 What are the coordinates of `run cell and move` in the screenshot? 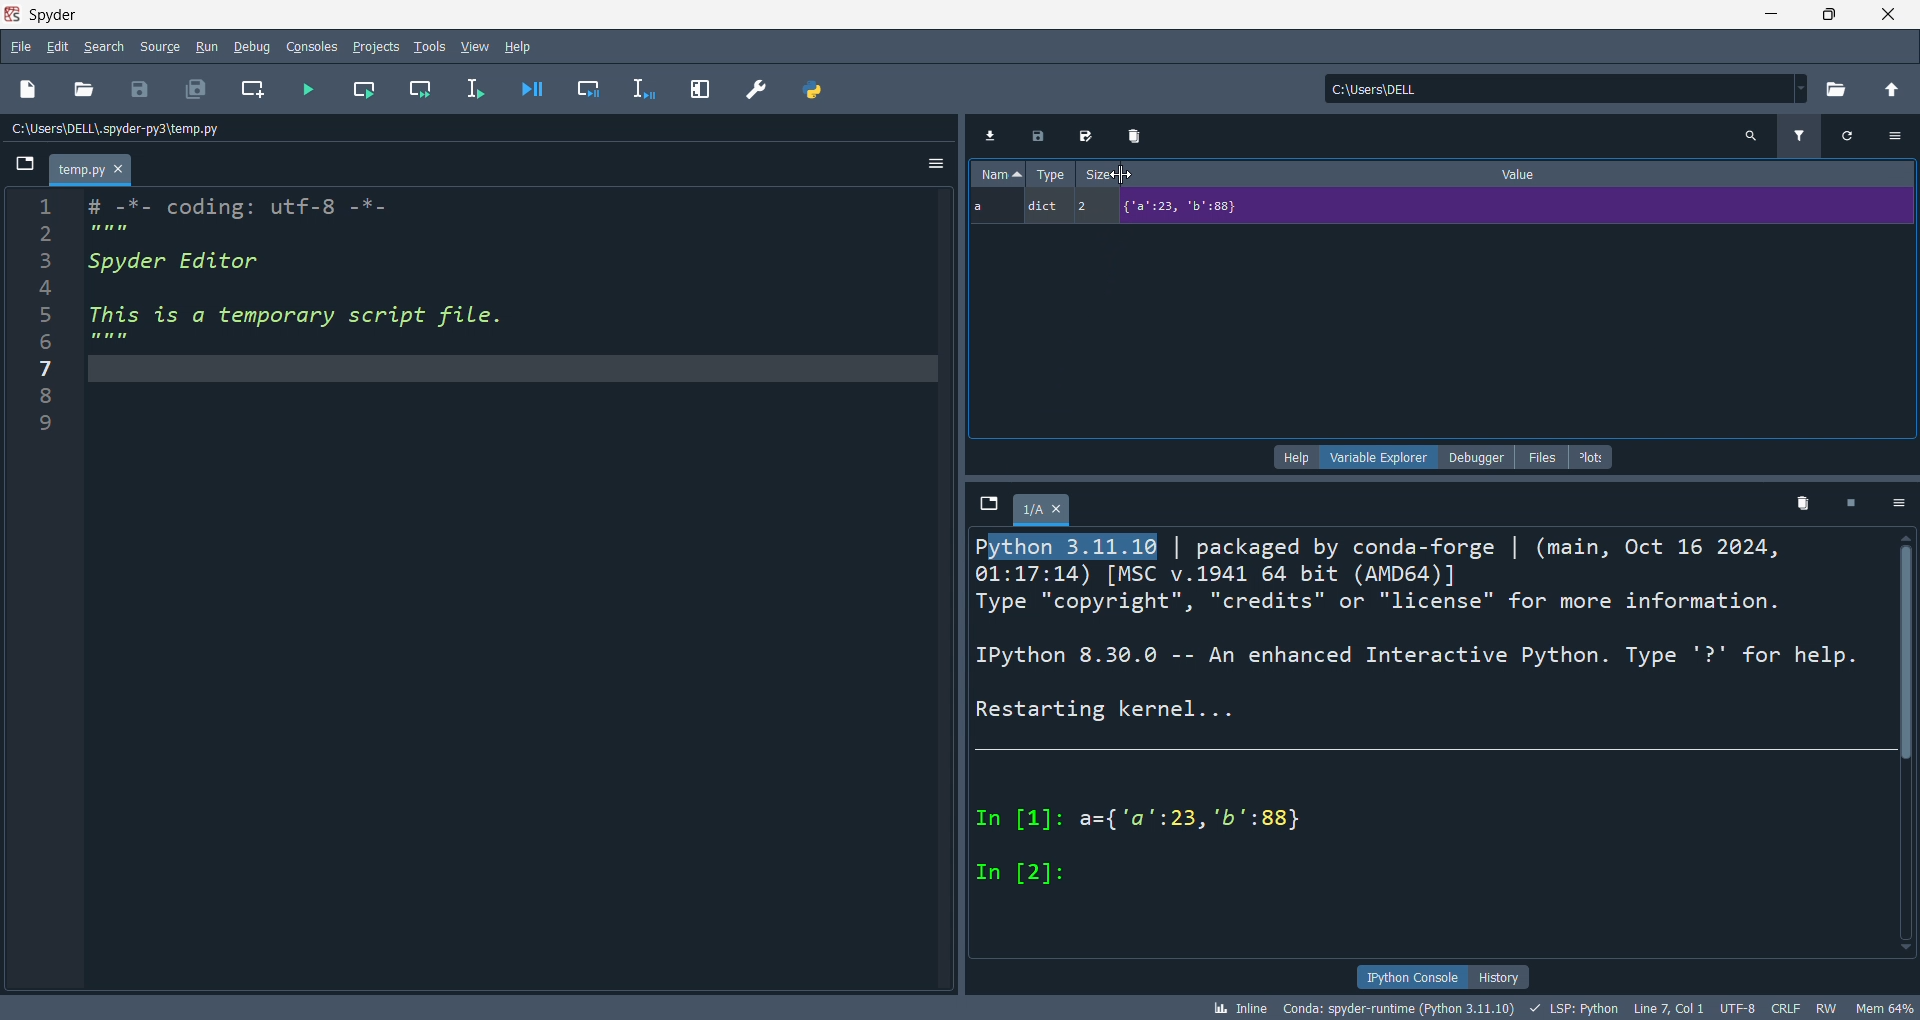 It's located at (422, 89).